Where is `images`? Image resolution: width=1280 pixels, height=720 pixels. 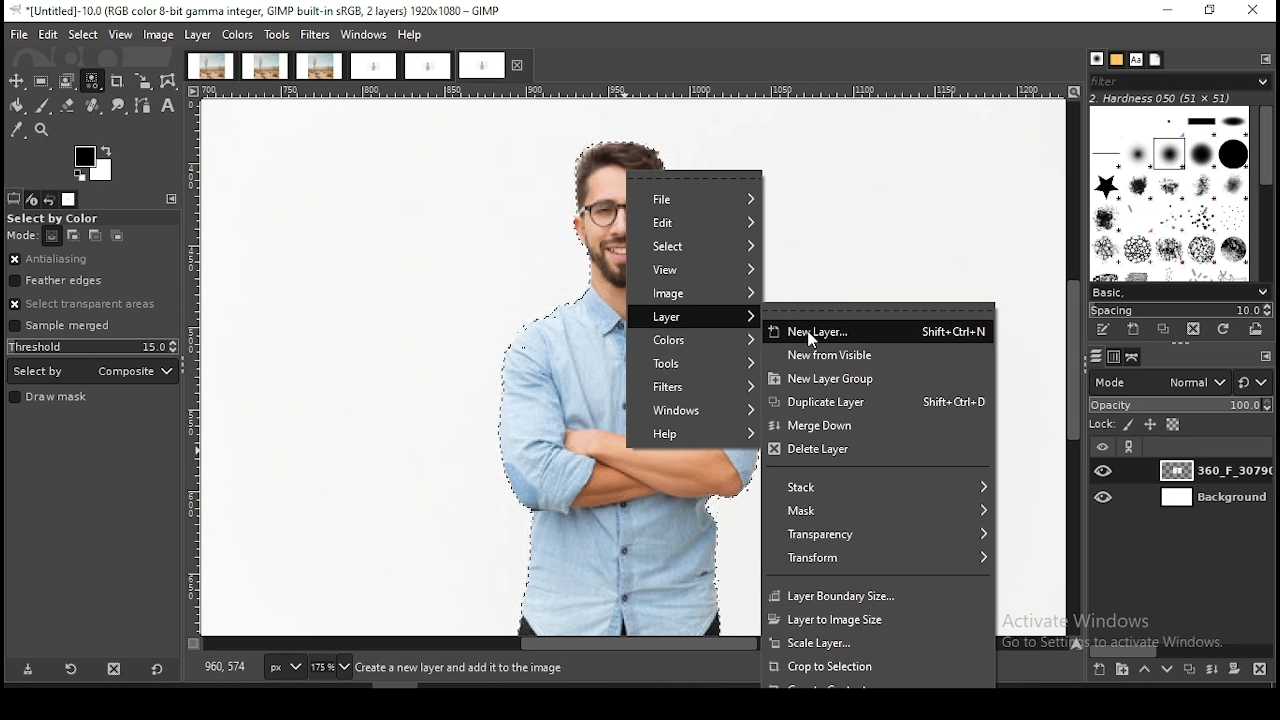
images is located at coordinates (69, 200).